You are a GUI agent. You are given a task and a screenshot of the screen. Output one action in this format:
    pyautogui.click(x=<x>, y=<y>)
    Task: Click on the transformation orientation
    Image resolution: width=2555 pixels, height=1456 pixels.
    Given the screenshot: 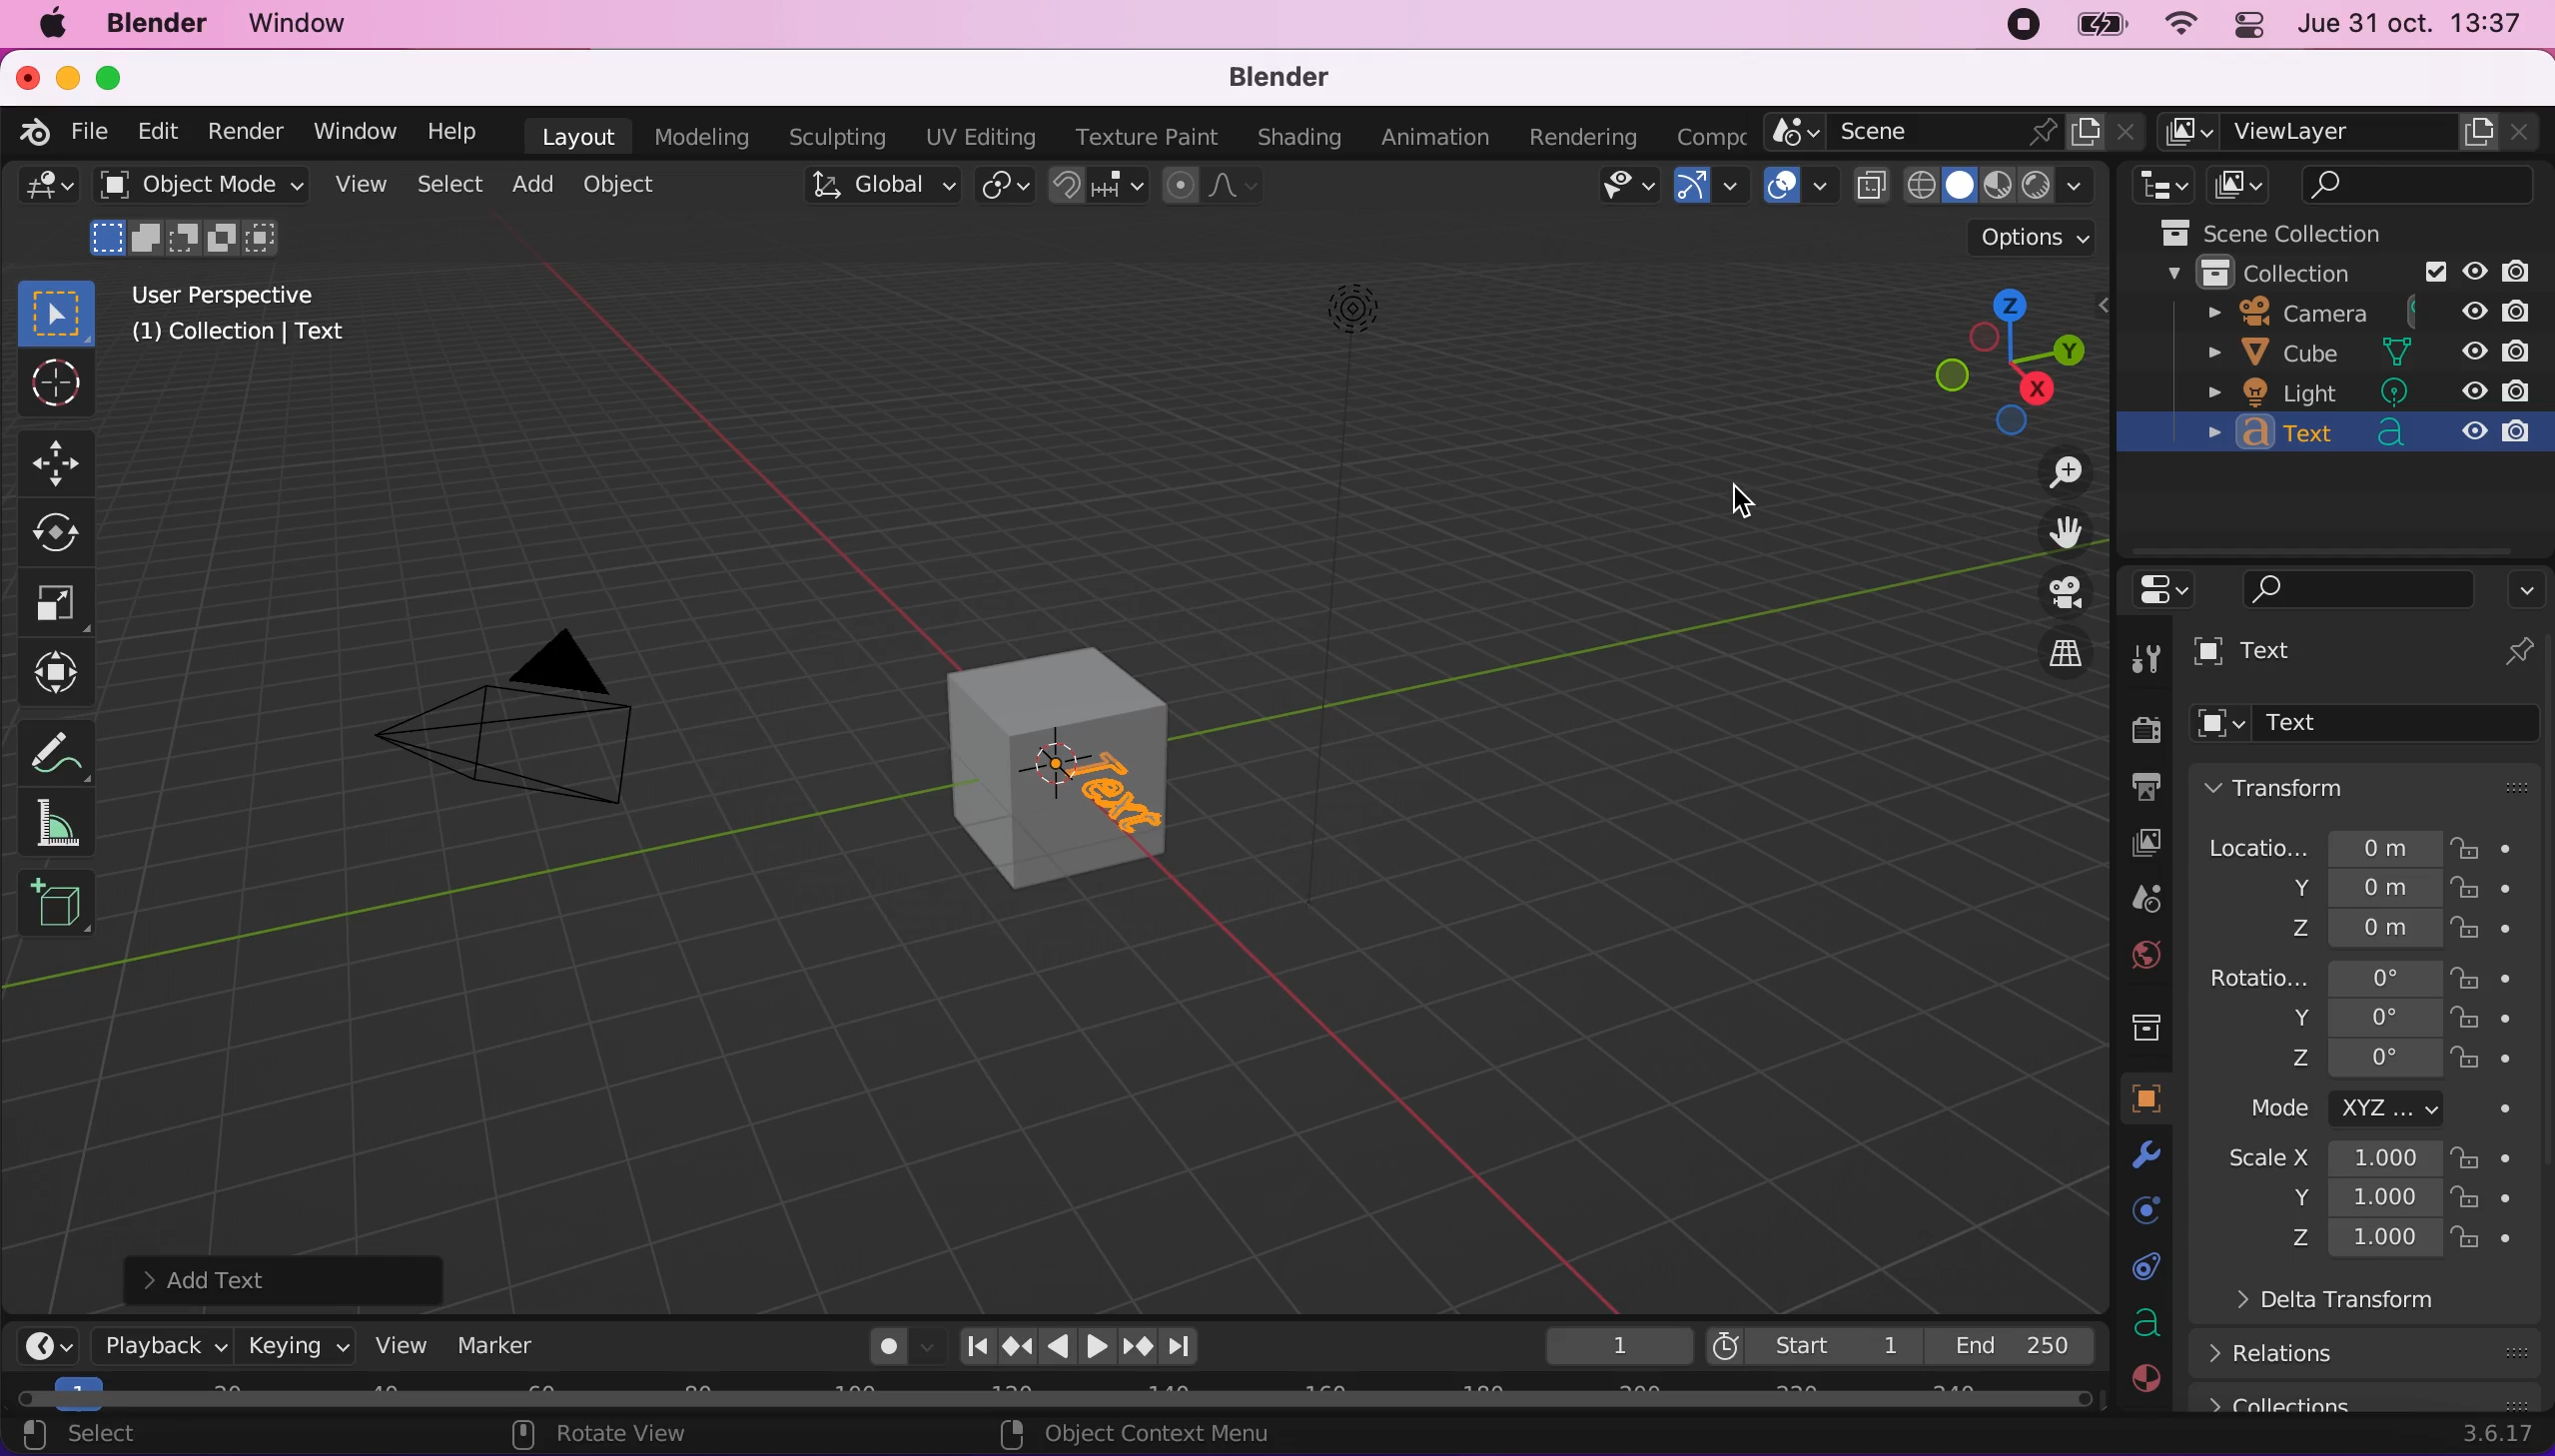 What is the action you would take?
    pyautogui.click(x=872, y=191)
    